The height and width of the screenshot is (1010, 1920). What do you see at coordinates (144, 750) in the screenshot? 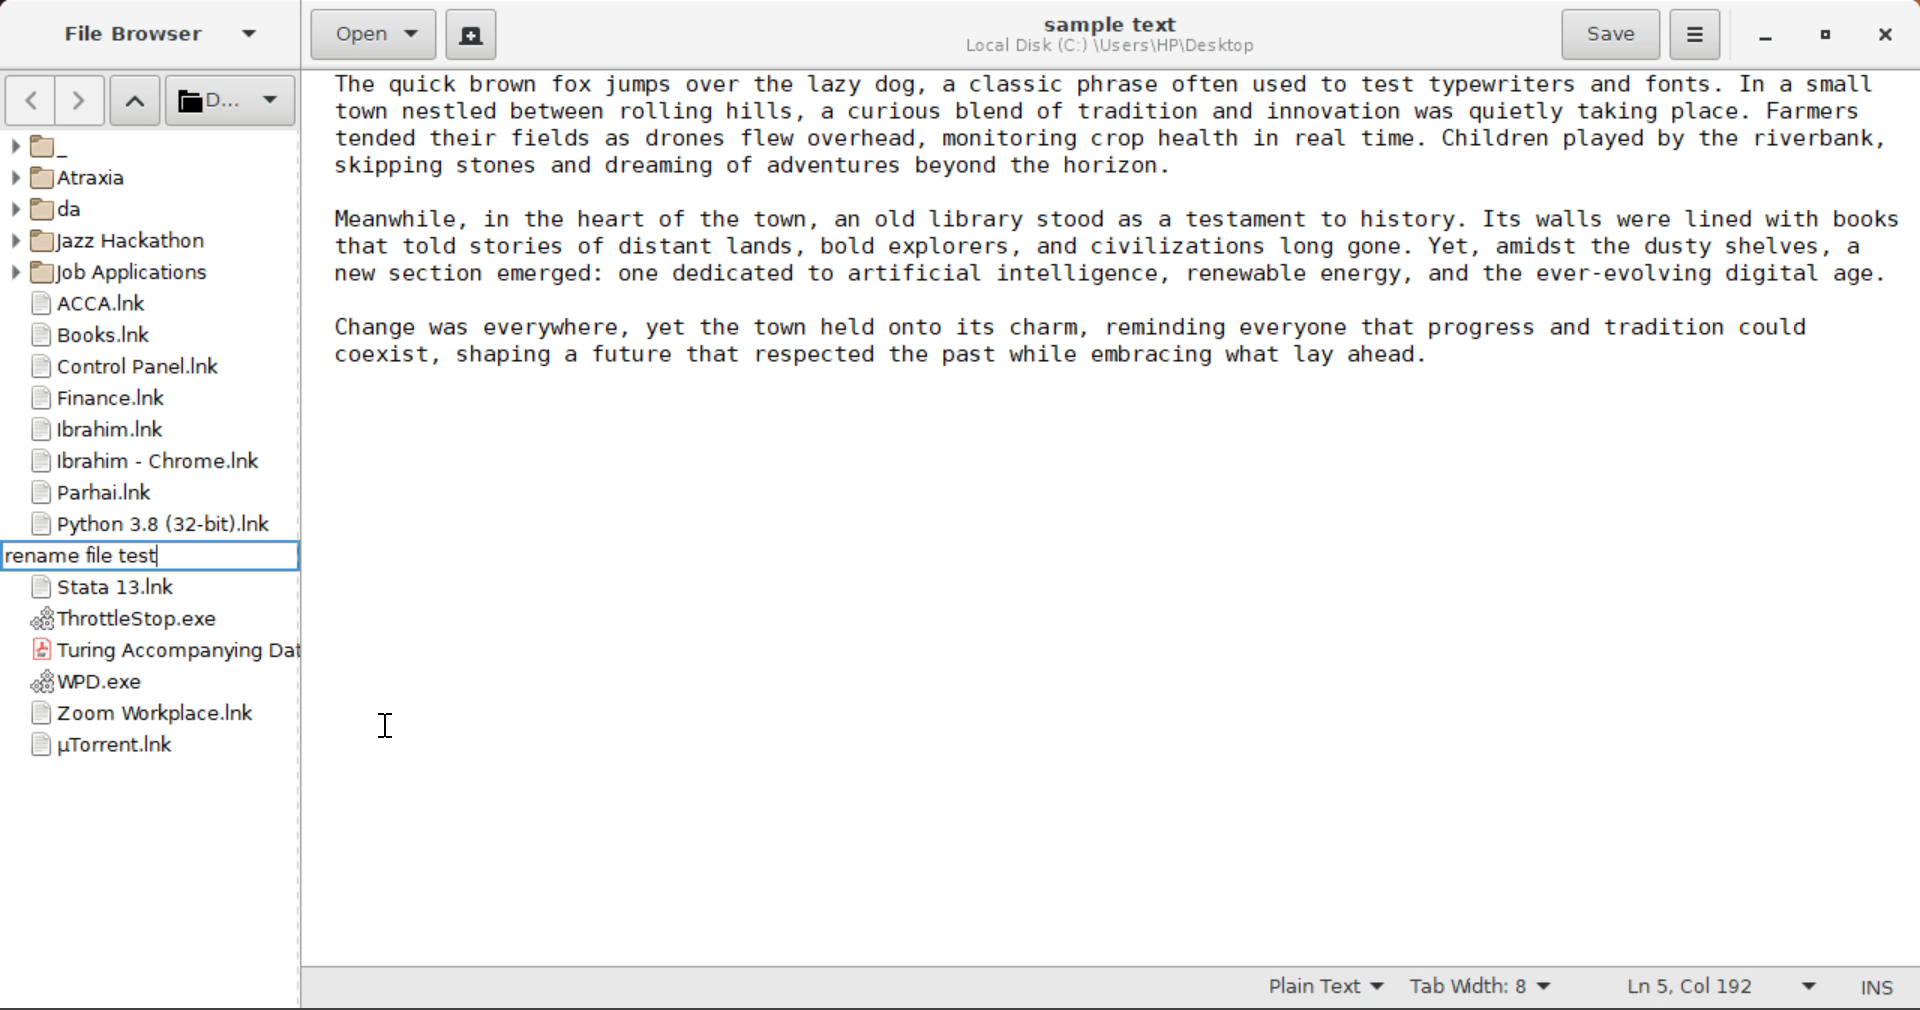
I see `uTorrent Application` at bounding box center [144, 750].